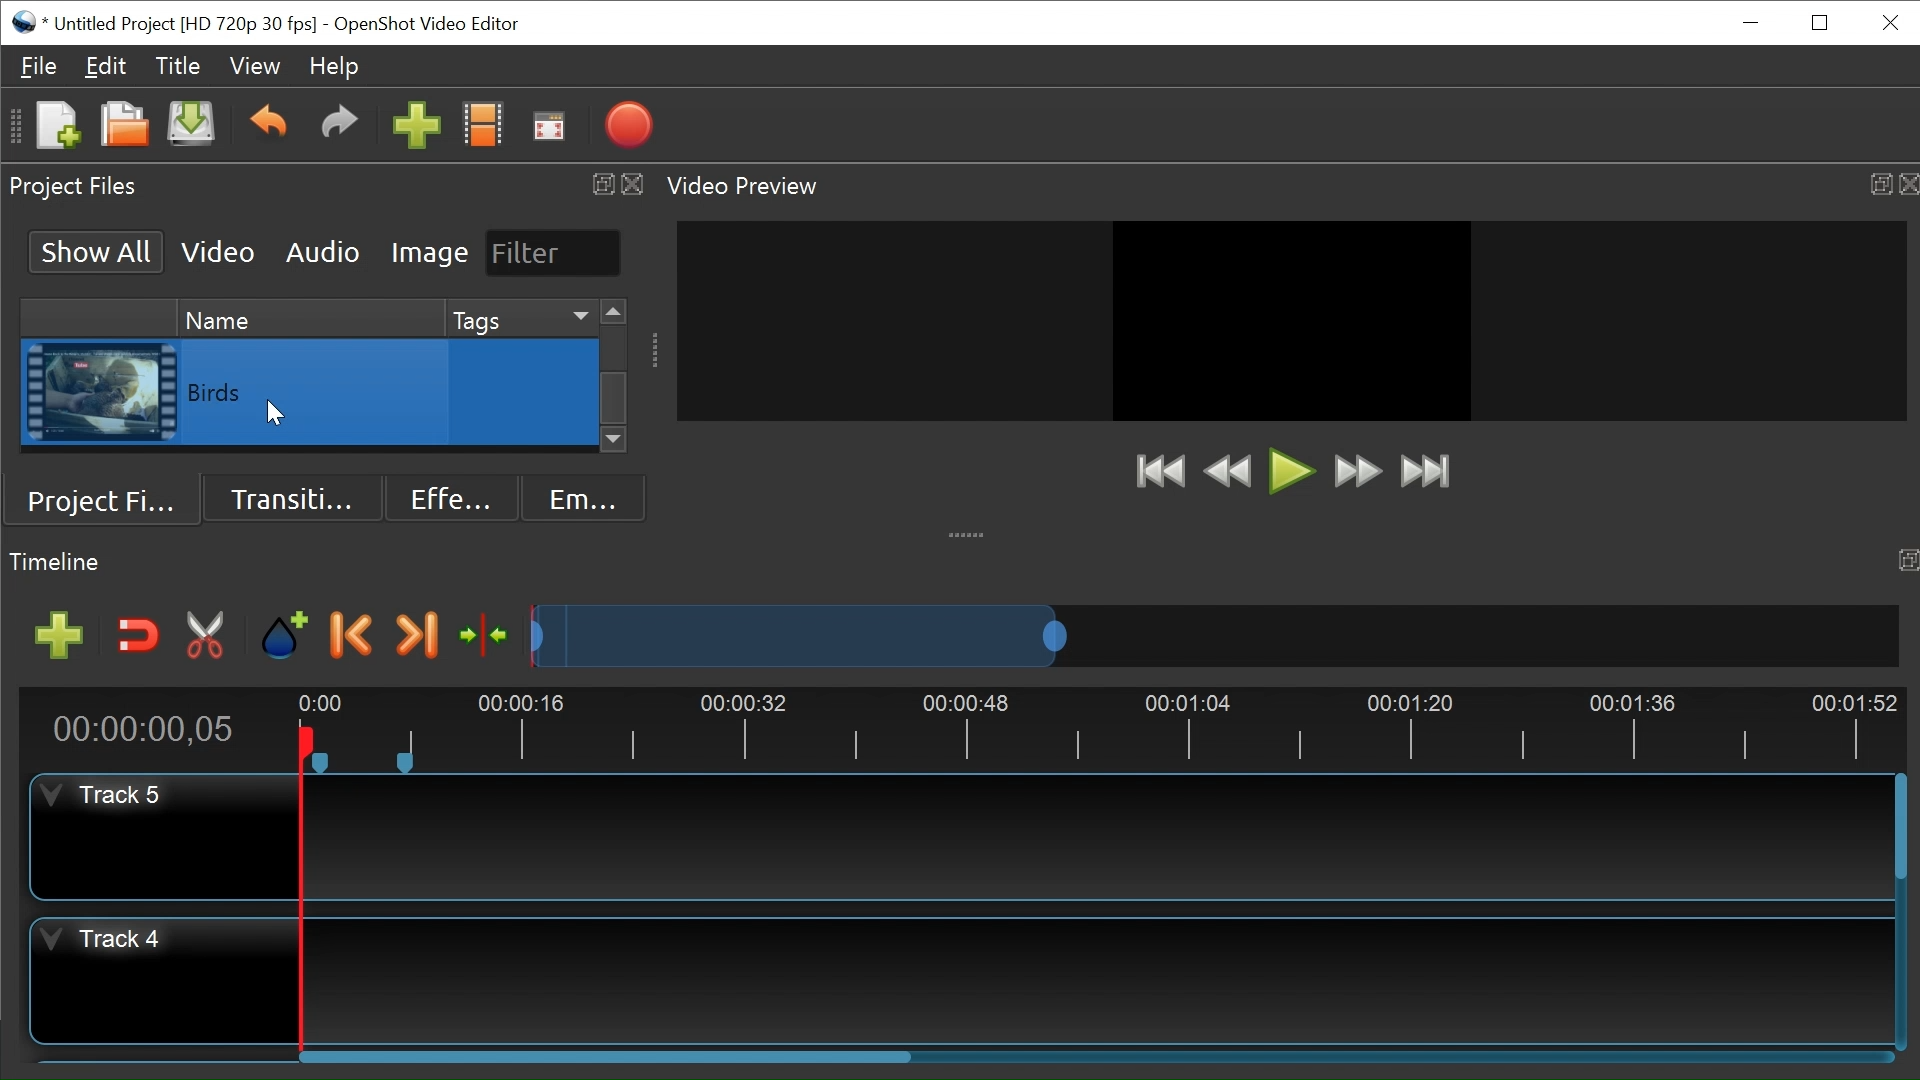  Describe the element at coordinates (307, 316) in the screenshot. I see `Name` at that location.